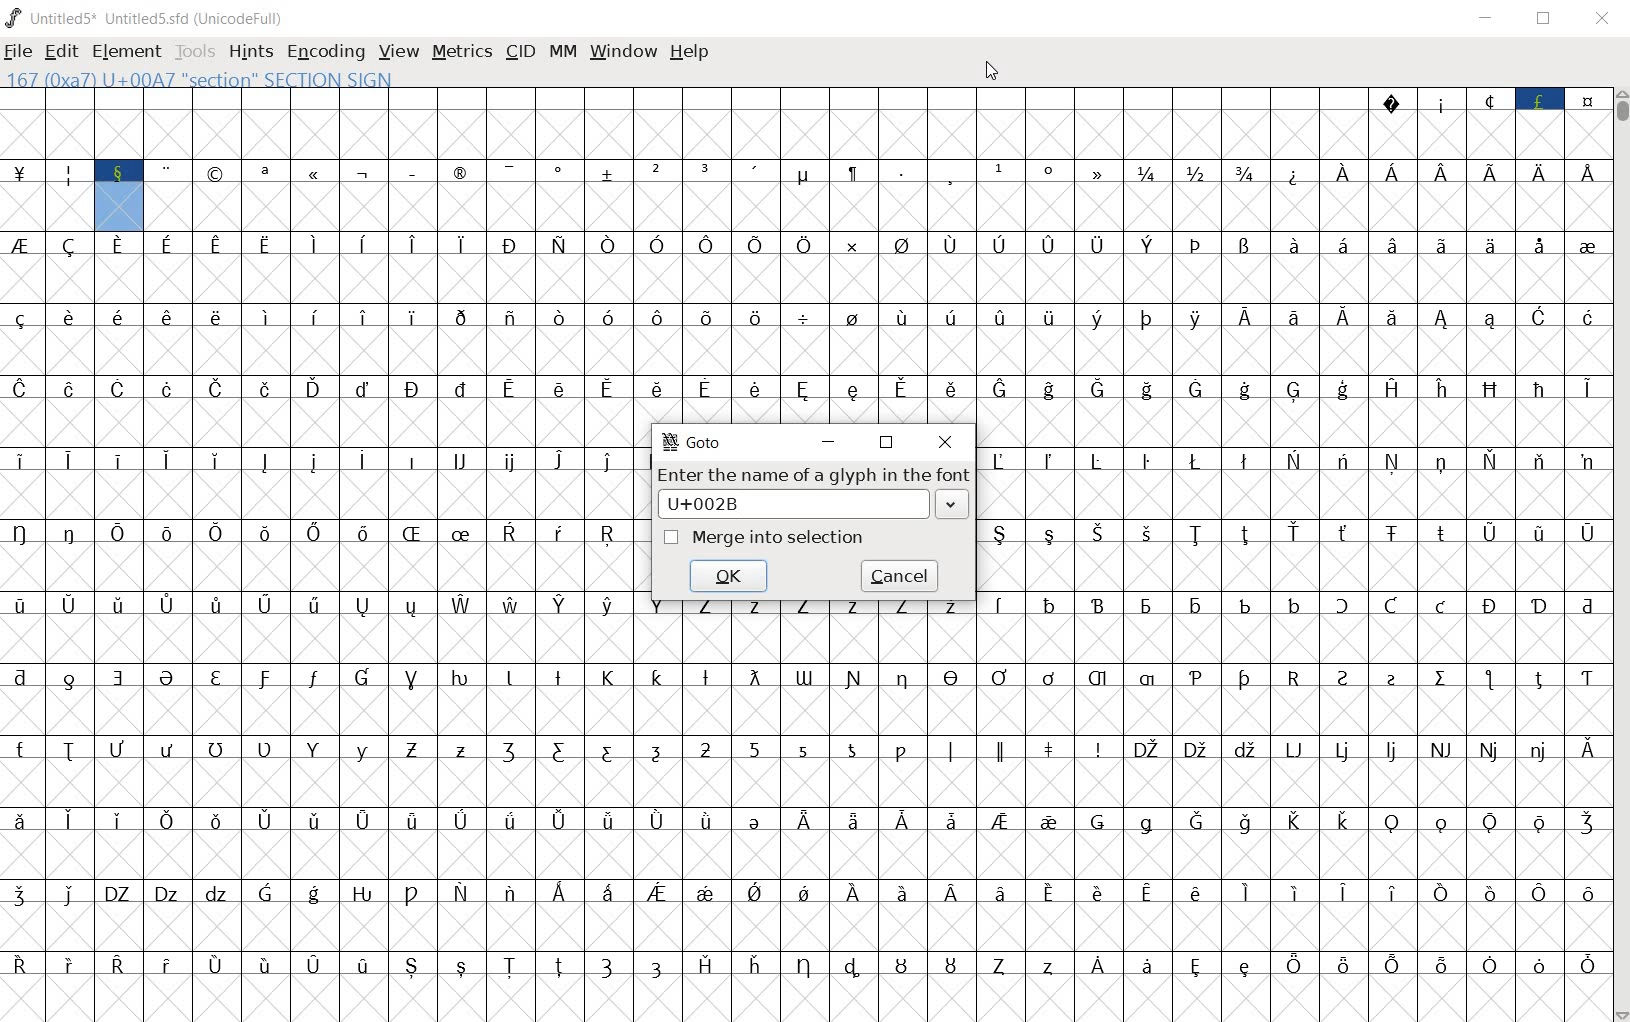 The width and height of the screenshot is (1630, 1022). What do you see at coordinates (397, 49) in the screenshot?
I see `view` at bounding box center [397, 49].